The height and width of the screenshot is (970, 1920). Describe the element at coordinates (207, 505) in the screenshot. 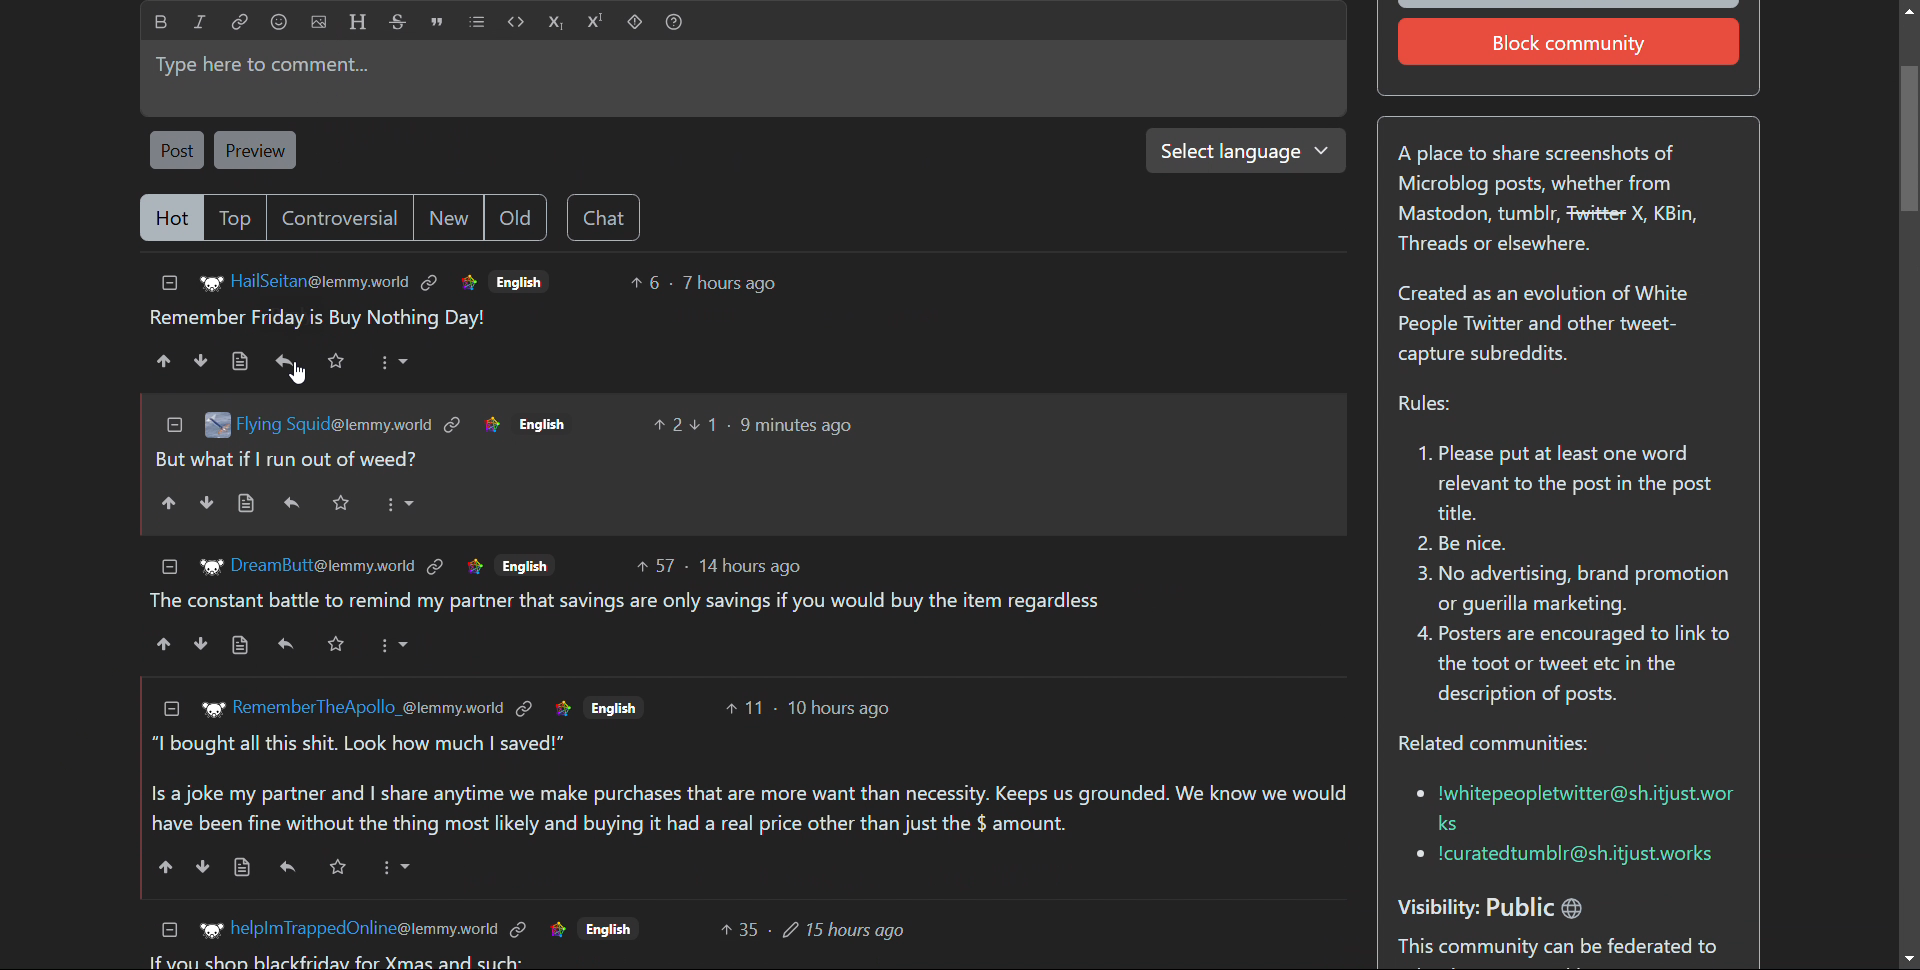

I see `downvote` at that location.